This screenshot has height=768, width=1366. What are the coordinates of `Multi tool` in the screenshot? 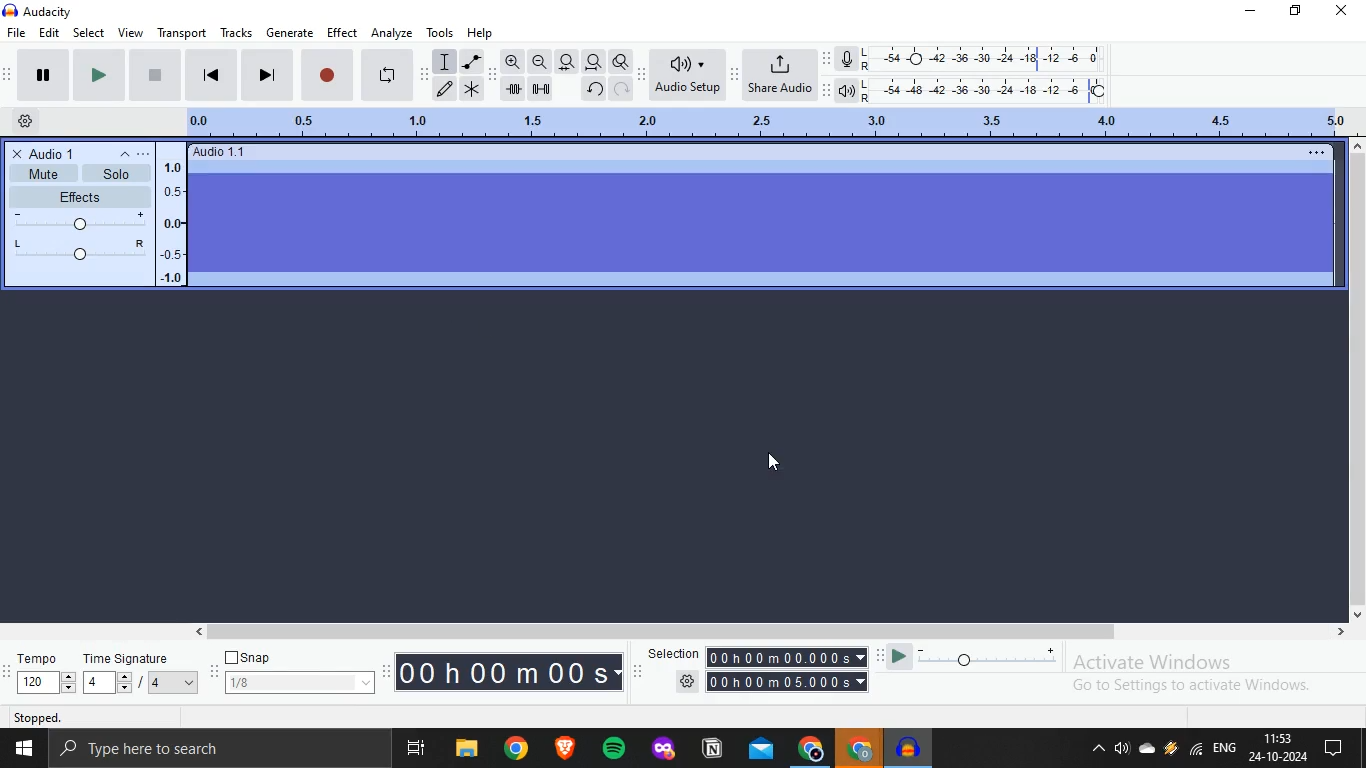 It's located at (473, 89).